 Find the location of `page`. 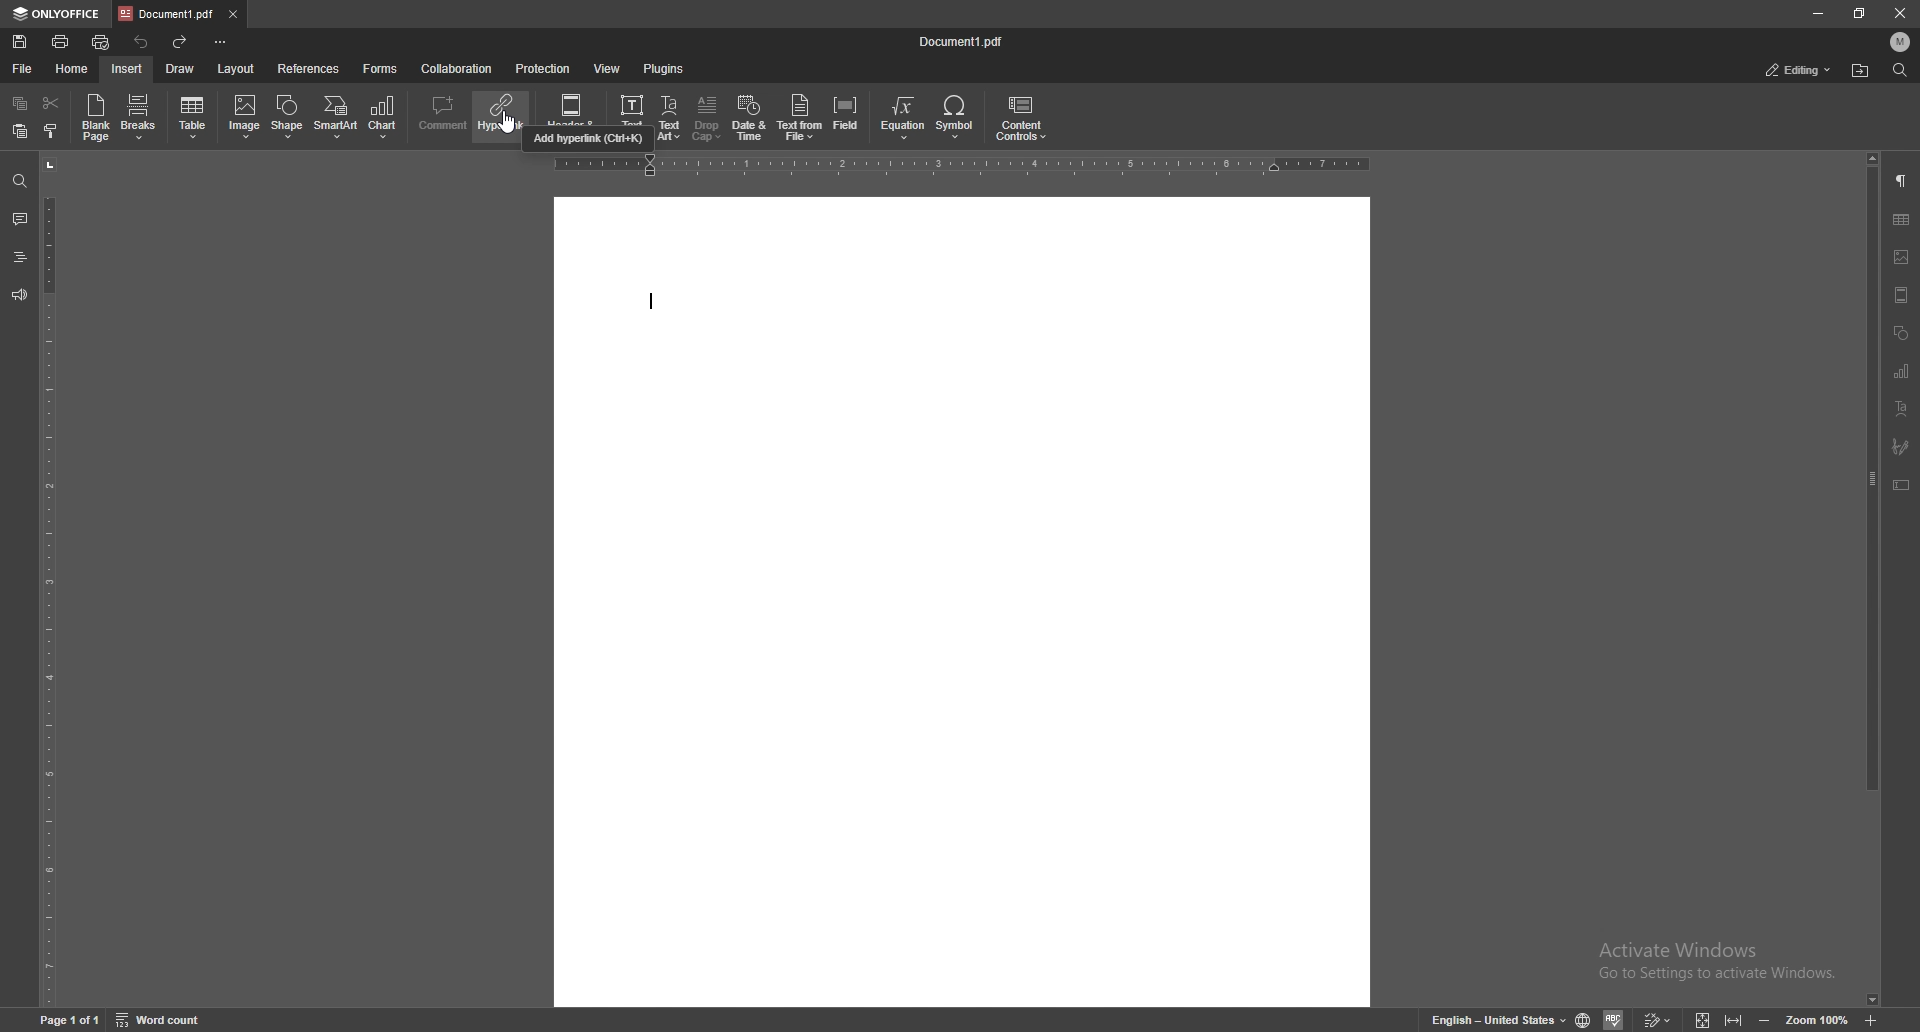

page is located at coordinates (71, 1020).